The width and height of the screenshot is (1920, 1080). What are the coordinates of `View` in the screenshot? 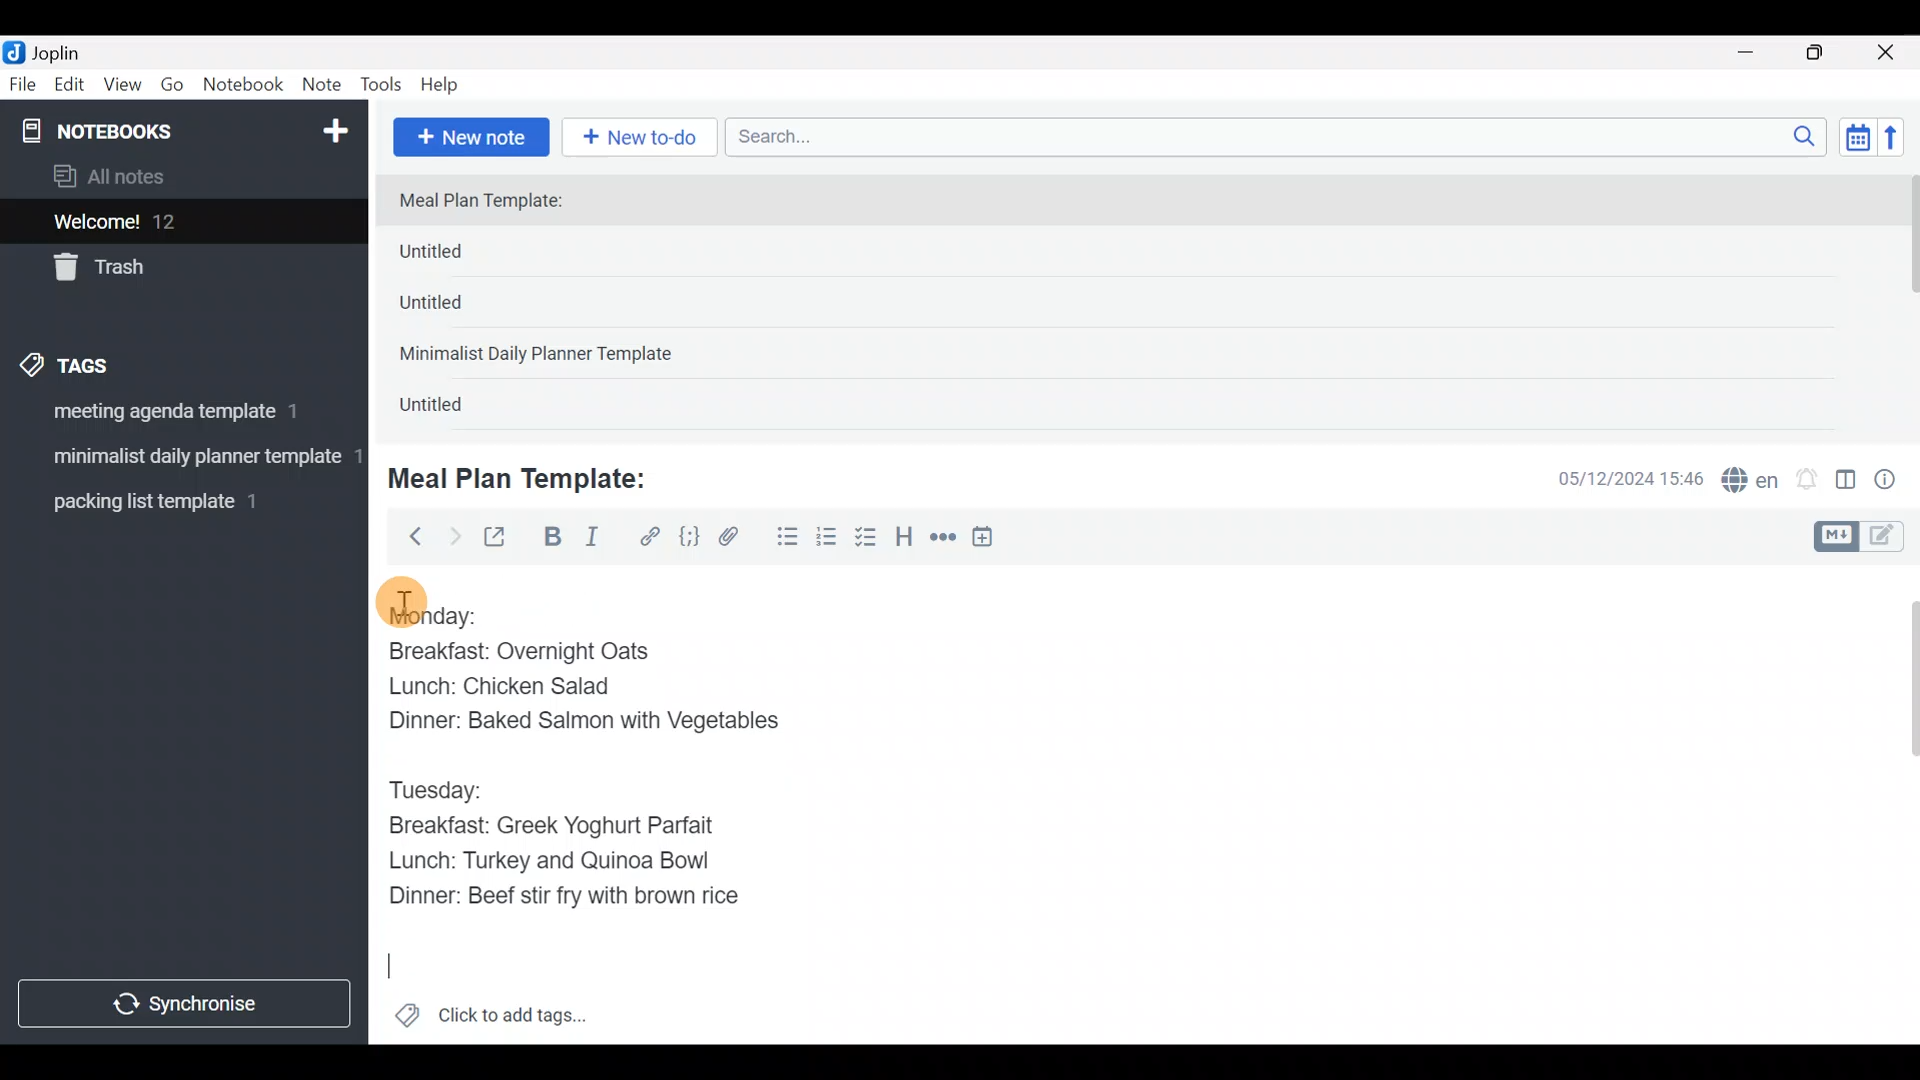 It's located at (122, 88).